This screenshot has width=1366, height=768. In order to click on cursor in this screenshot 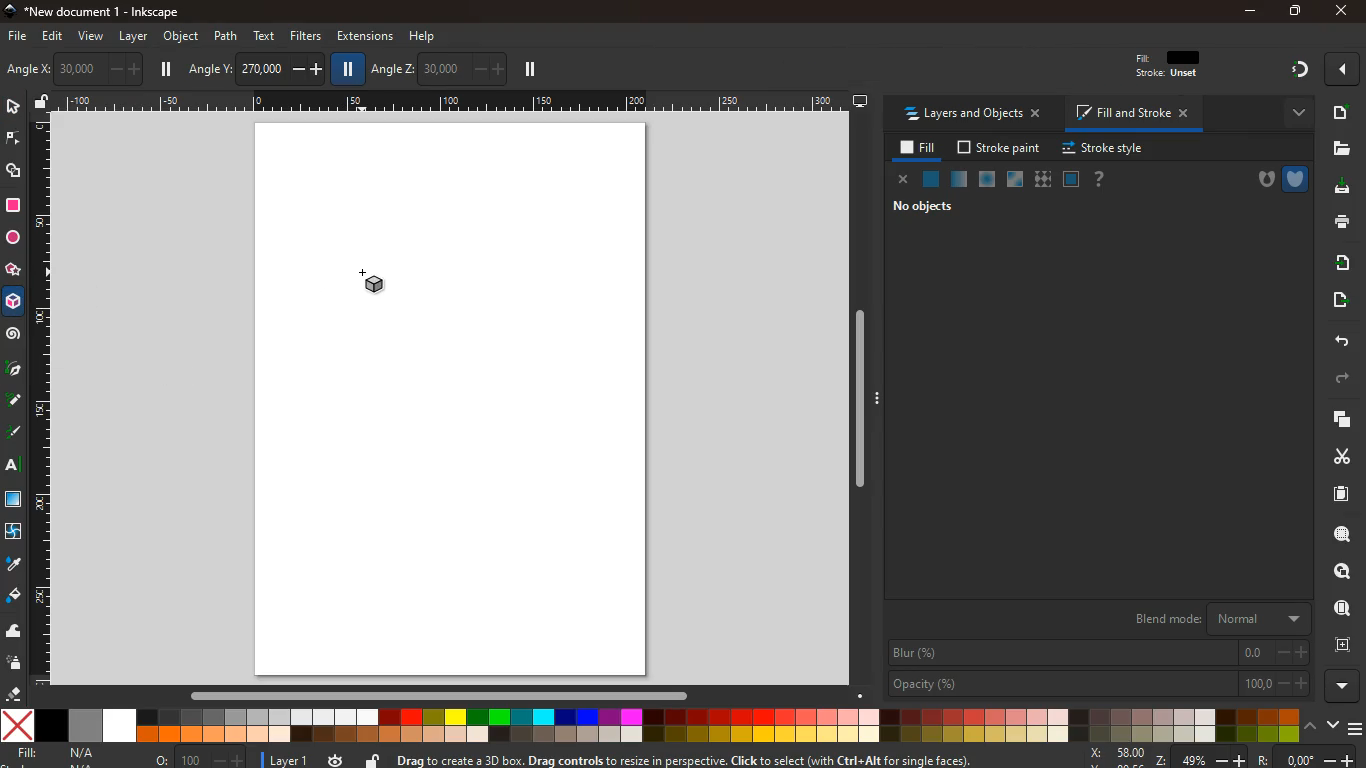, I will do `click(359, 269)`.